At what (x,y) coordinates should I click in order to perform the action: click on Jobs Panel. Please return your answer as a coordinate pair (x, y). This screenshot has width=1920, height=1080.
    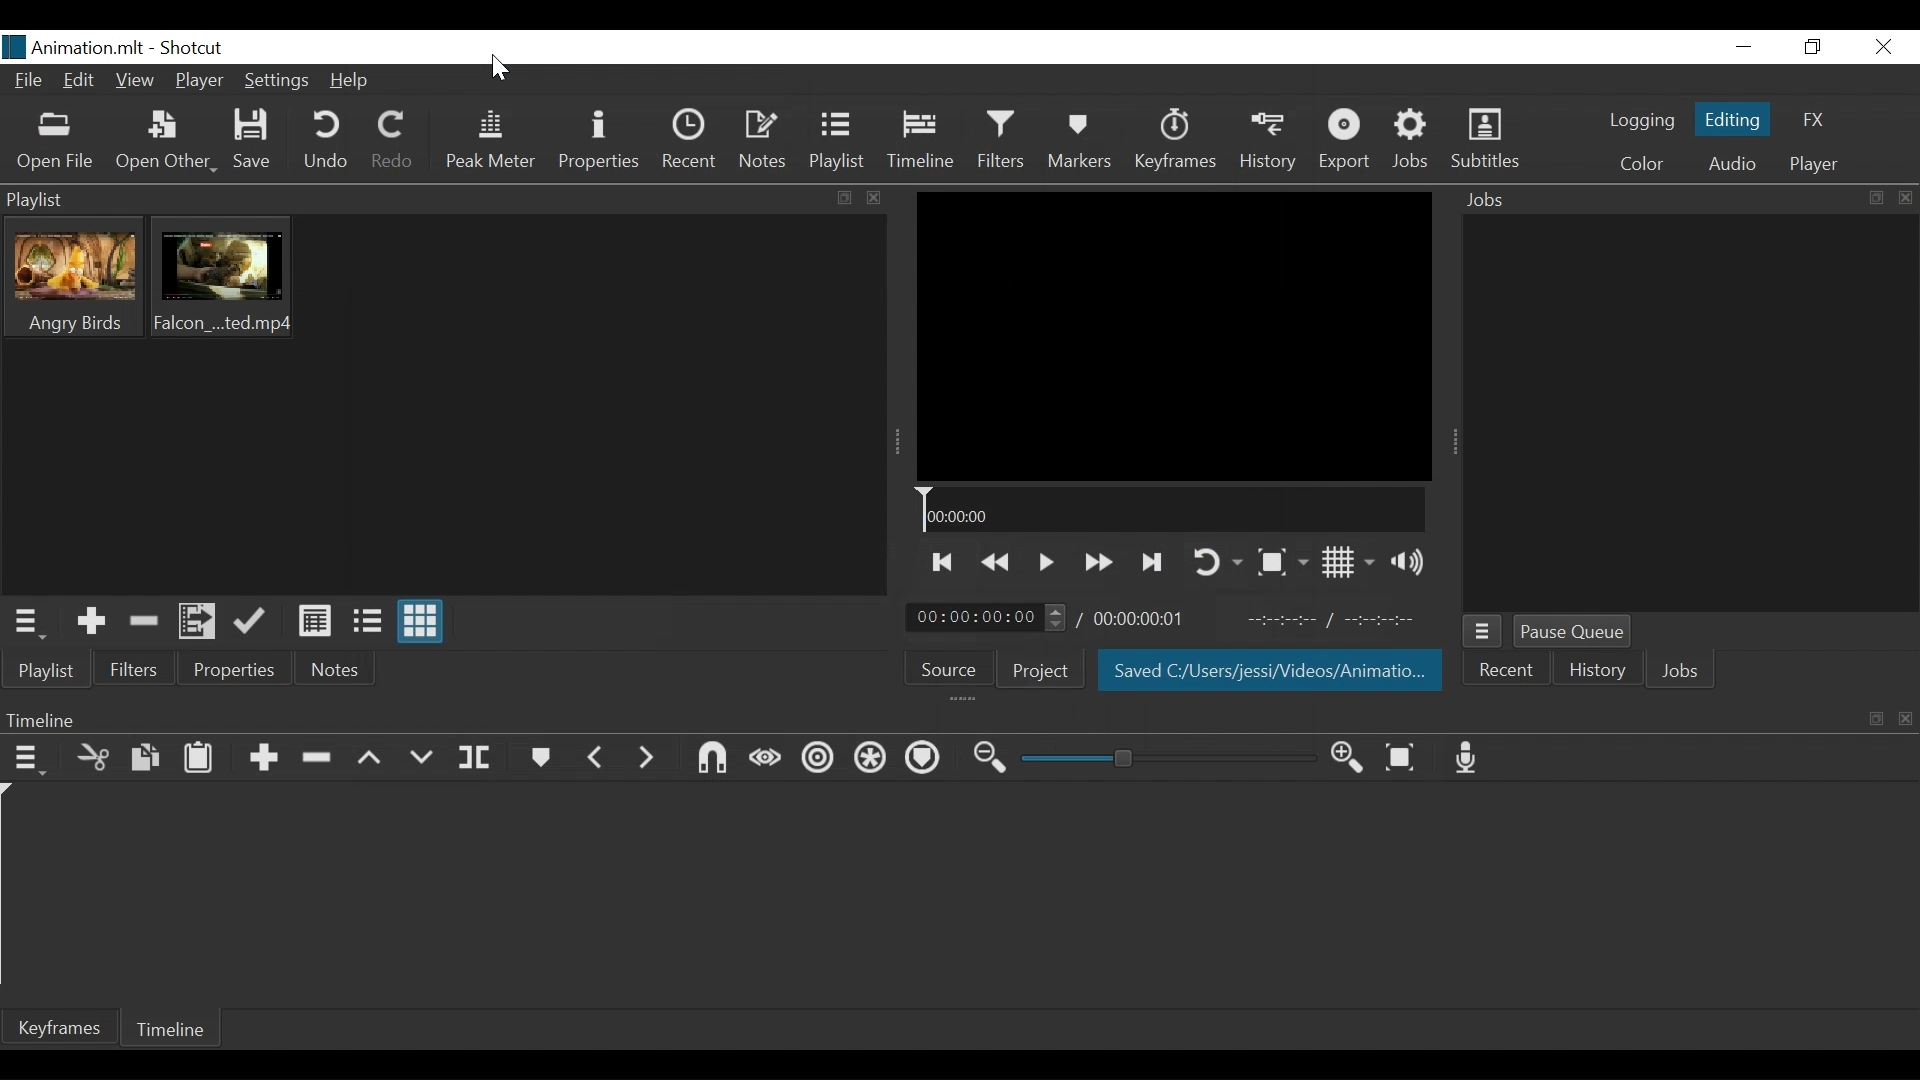
    Looking at the image, I should click on (1693, 418).